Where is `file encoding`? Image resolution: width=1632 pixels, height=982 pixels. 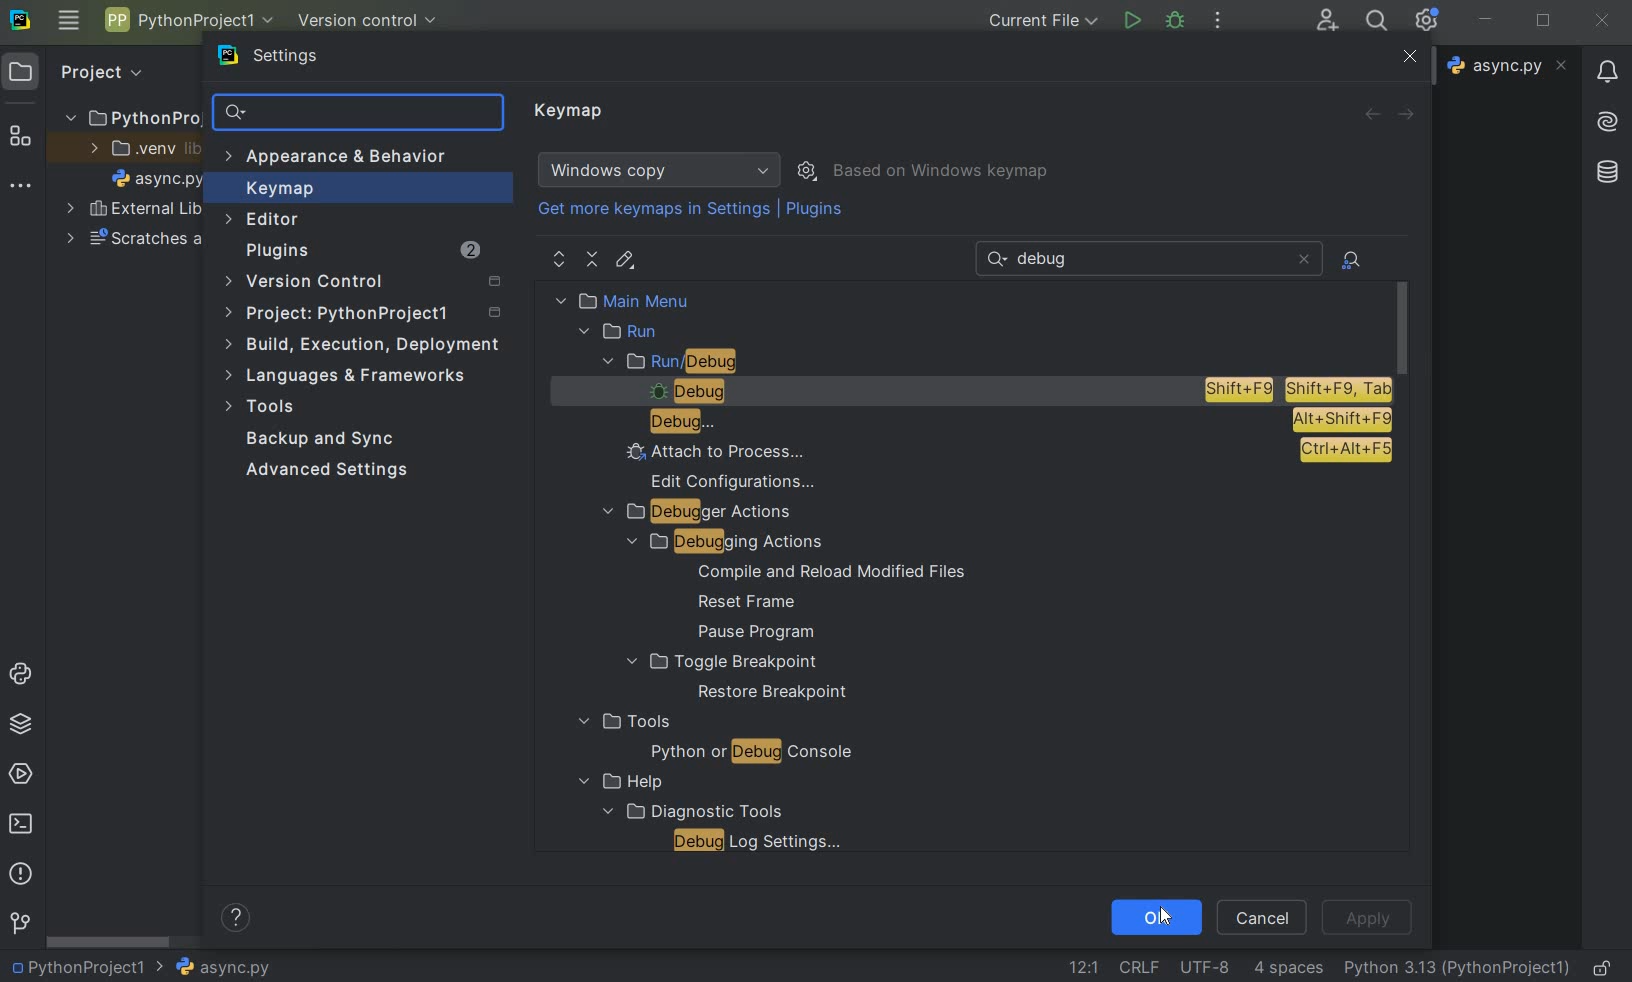 file encoding is located at coordinates (1207, 966).